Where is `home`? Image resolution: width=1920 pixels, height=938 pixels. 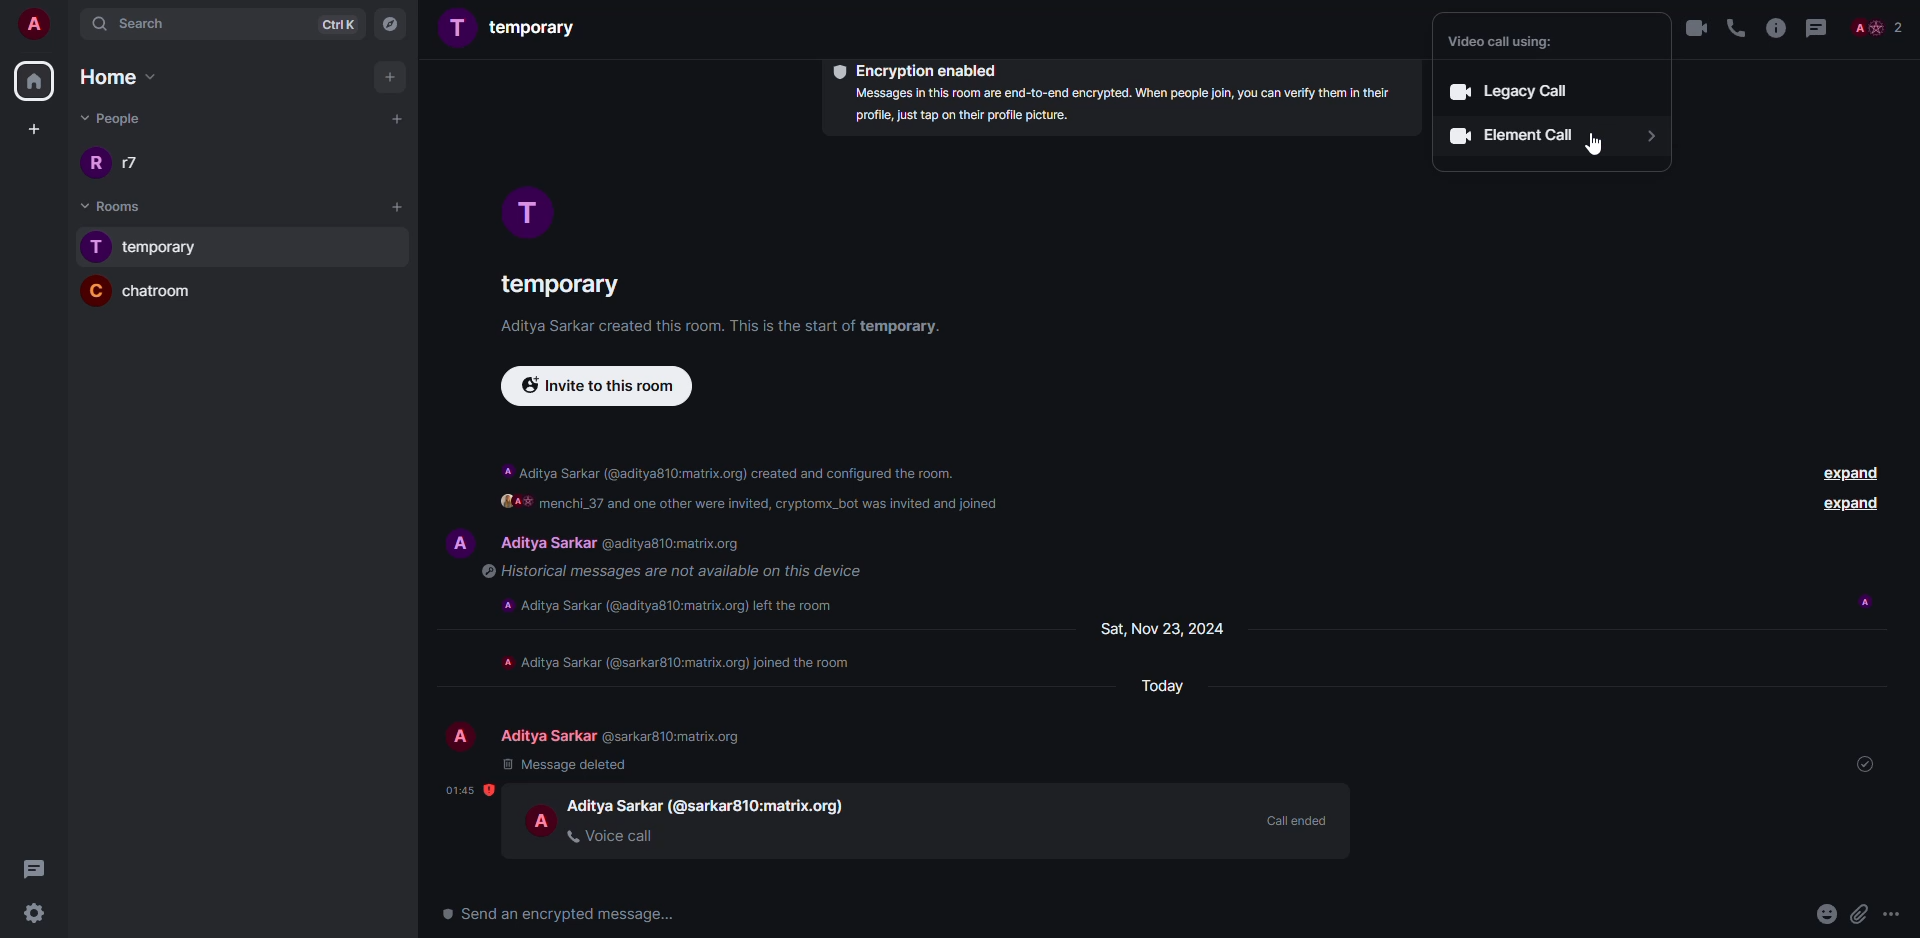 home is located at coordinates (33, 82).